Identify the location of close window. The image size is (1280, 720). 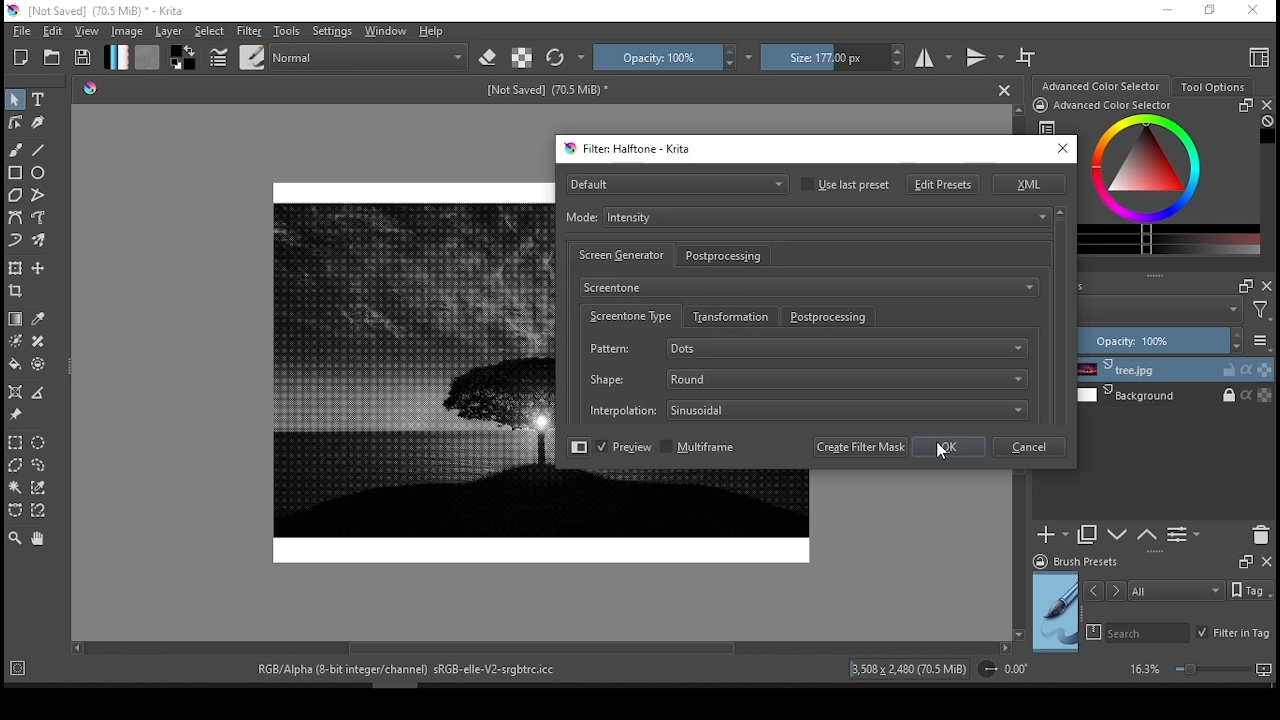
(1064, 148).